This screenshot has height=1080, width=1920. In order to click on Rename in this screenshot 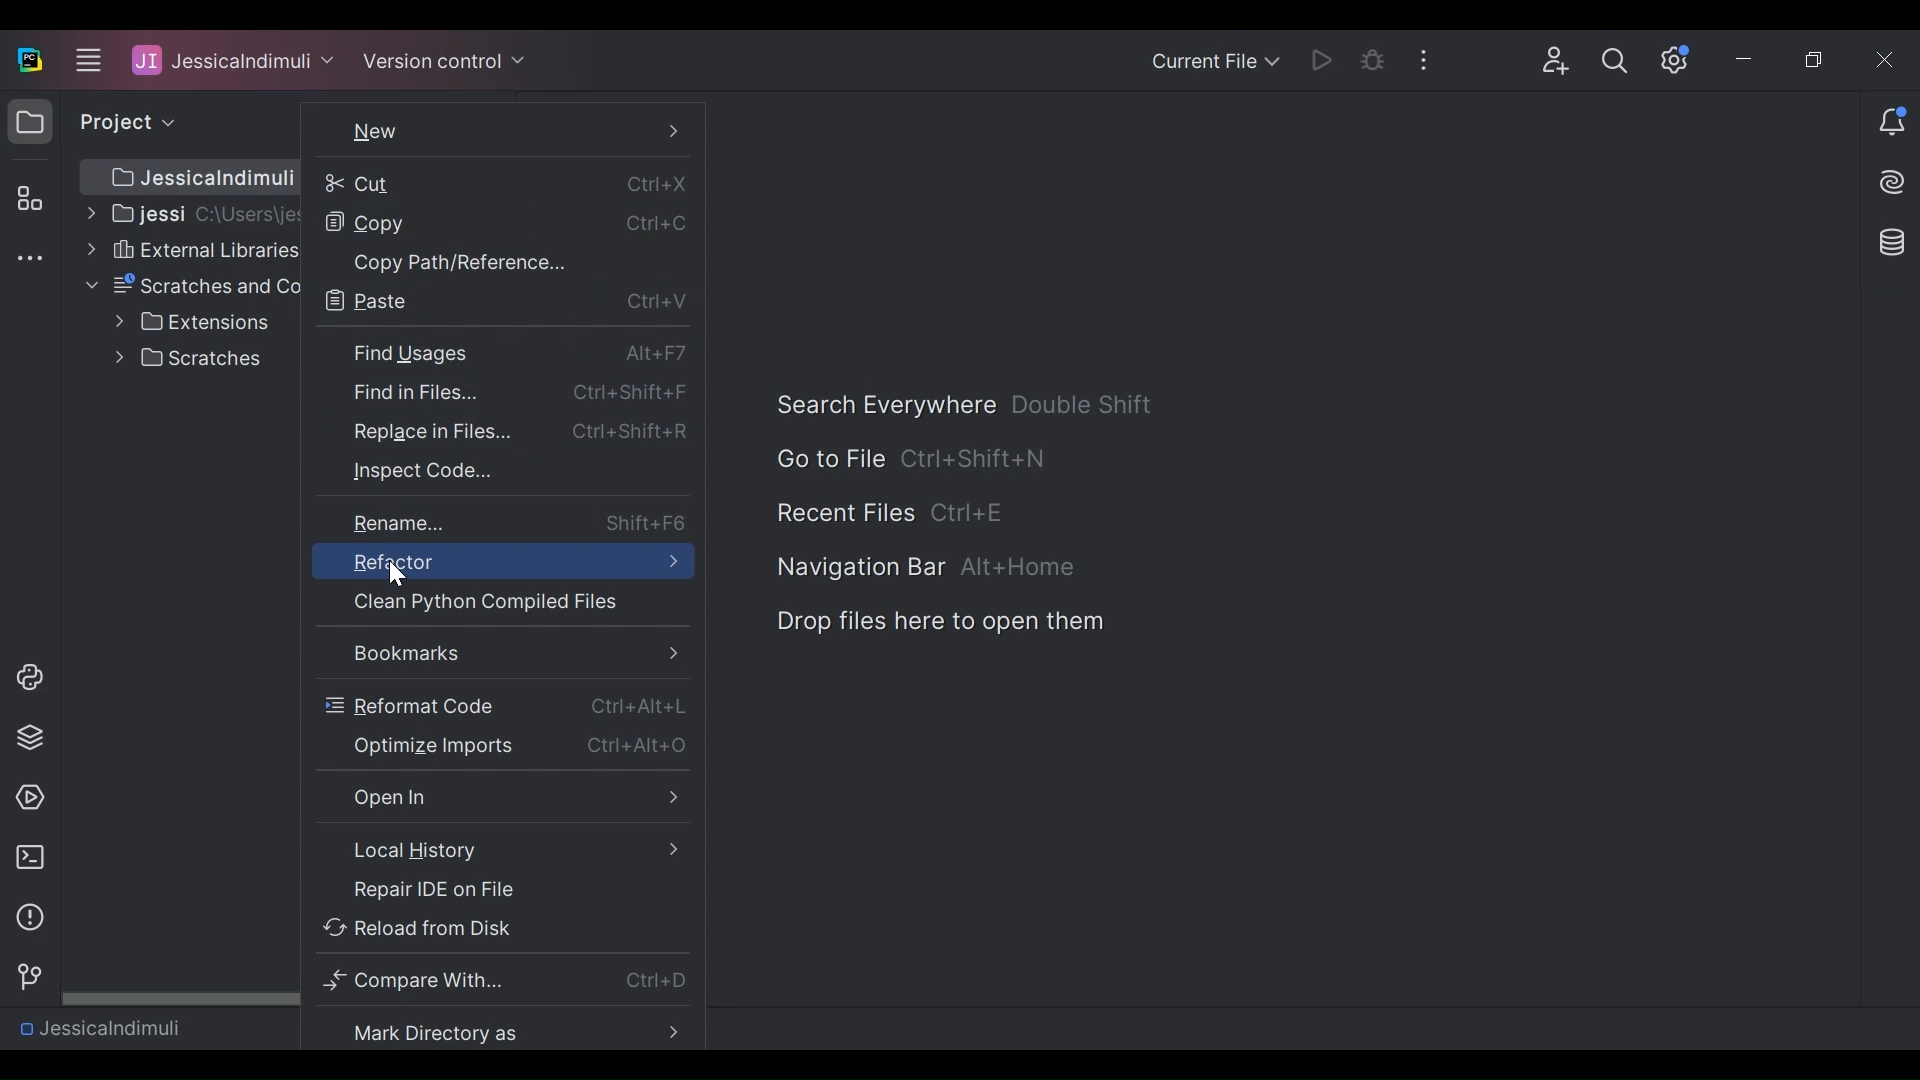, I will do `click(505, 522)`.